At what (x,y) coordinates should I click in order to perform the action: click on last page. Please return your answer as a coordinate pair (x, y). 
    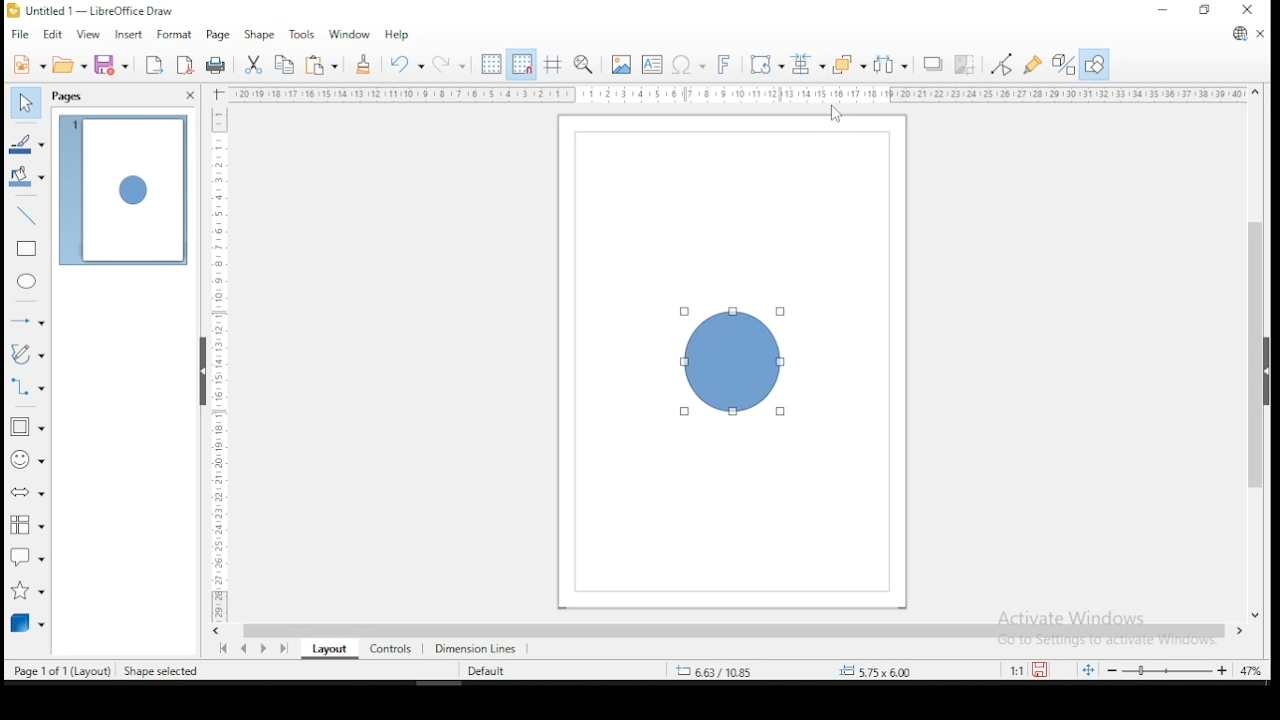
    Looking at the image, I should click on (287, 647).